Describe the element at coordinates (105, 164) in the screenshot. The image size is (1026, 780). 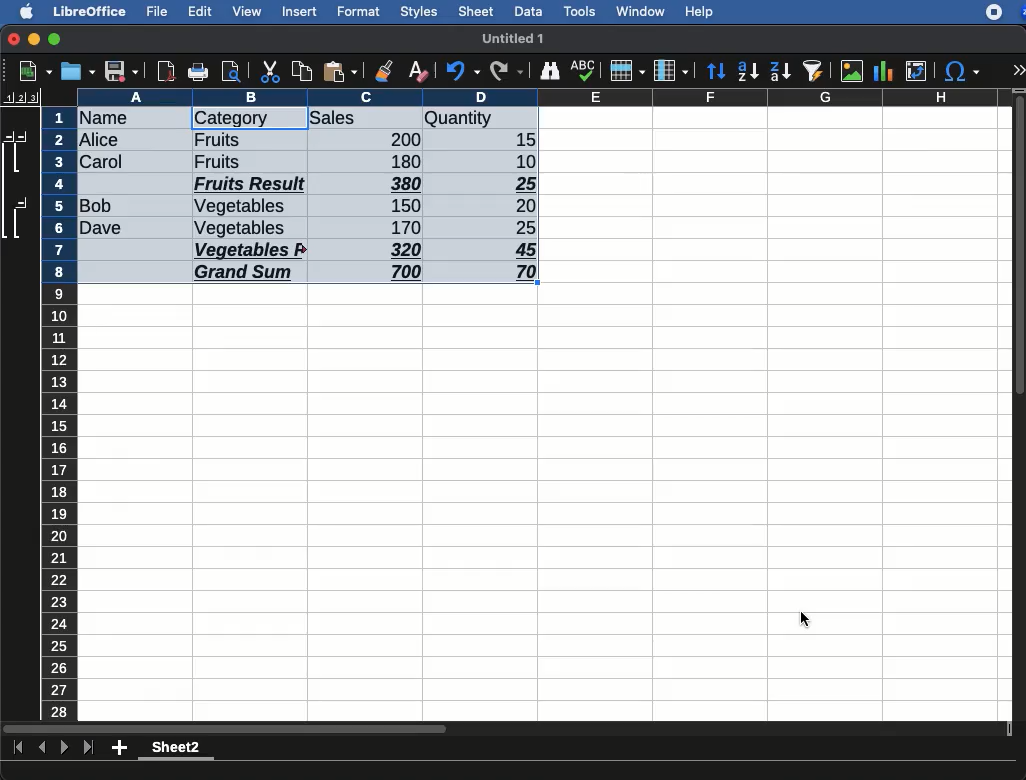
I see `Carol` at that location.